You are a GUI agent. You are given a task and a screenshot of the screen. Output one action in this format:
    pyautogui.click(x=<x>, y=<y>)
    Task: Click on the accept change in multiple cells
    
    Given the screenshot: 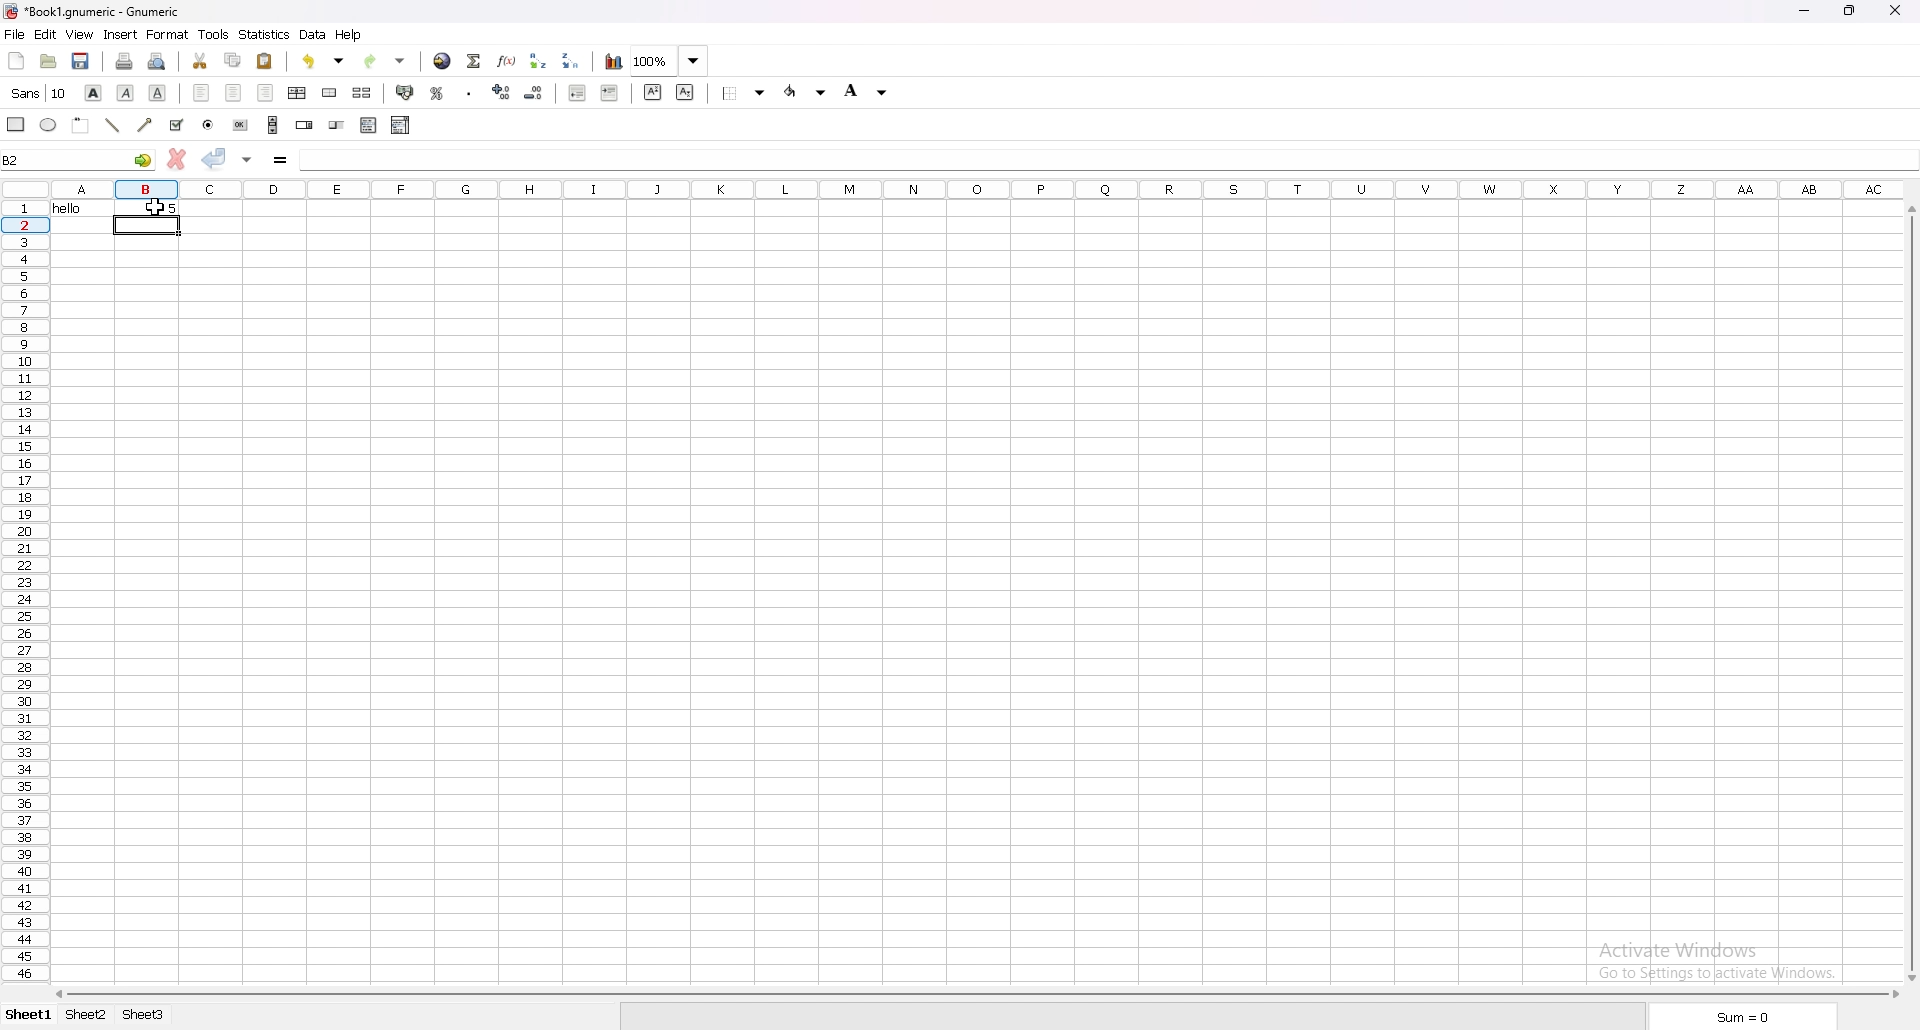 What is the action you would take?
    pyautogui.click(x=248, y=159)
    